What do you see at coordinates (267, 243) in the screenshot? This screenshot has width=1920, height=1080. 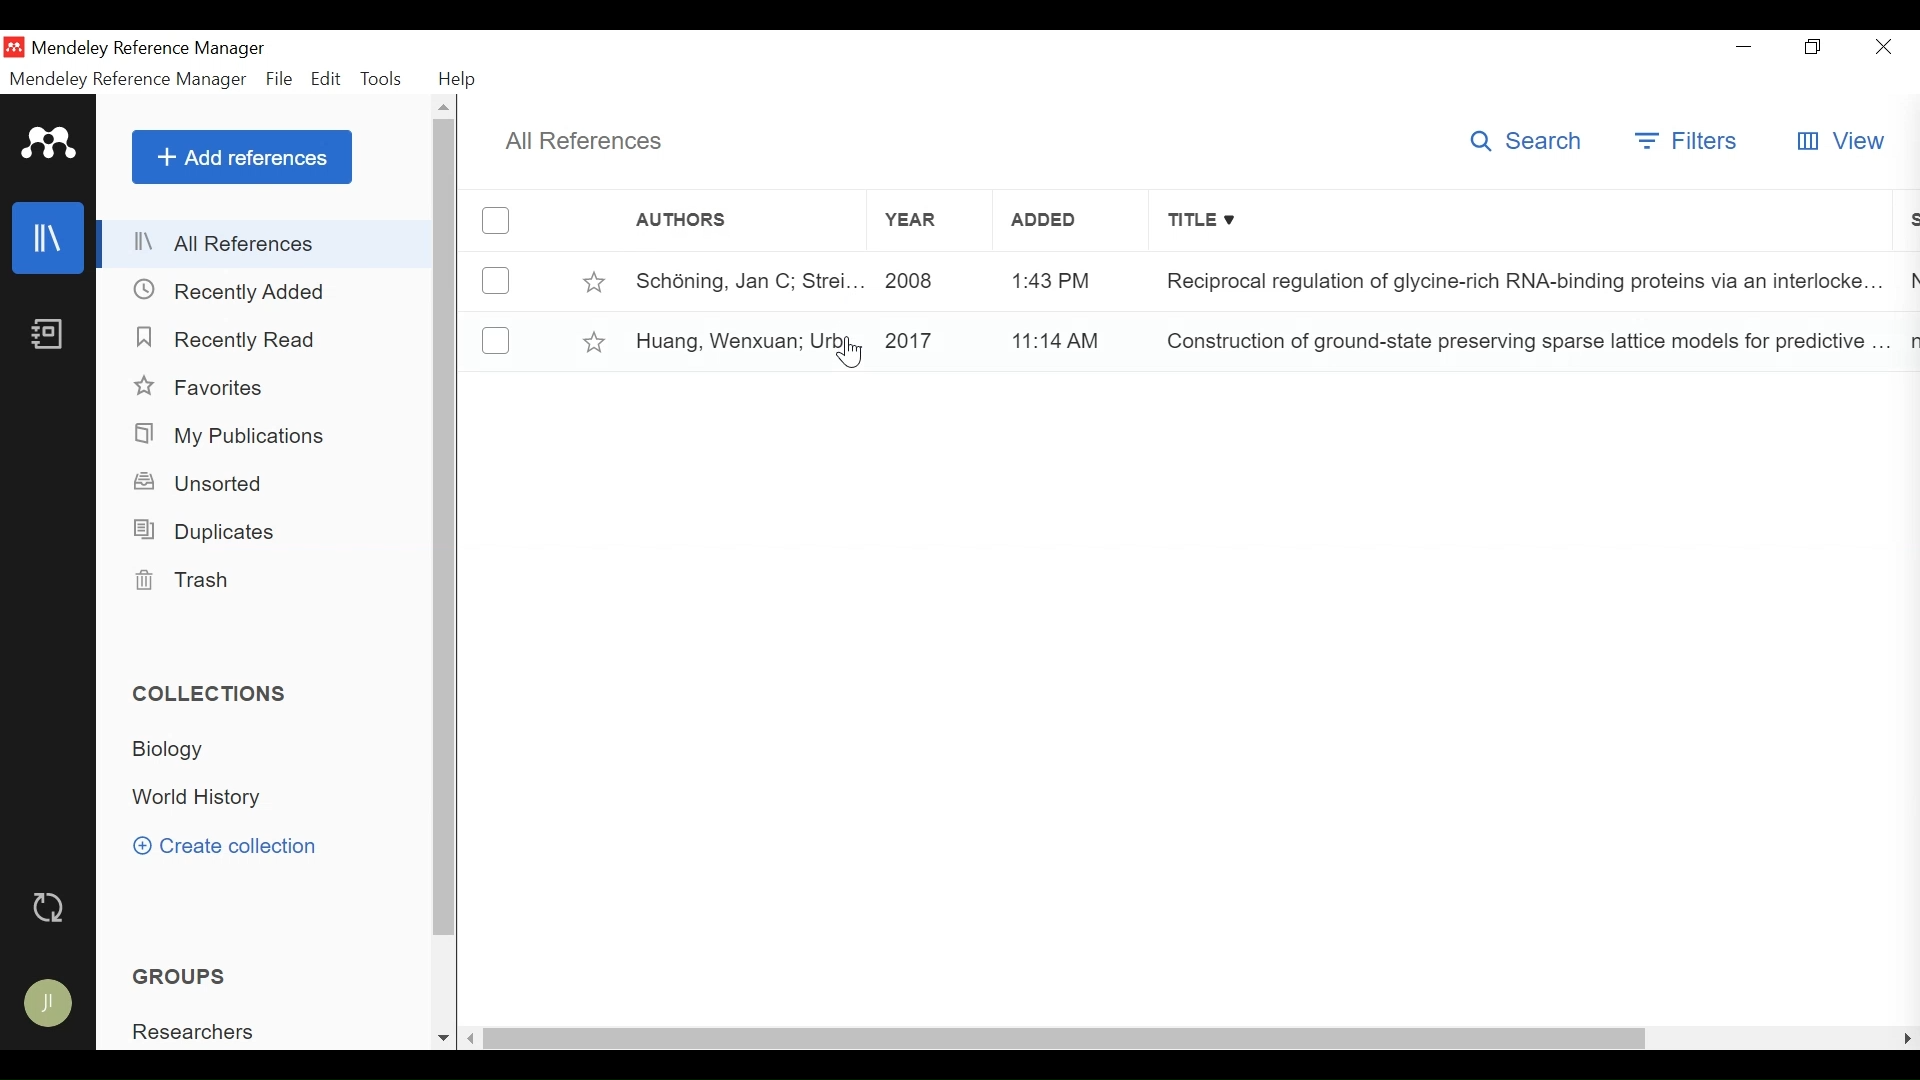 I see `All References` at bounding box center [267, 243].